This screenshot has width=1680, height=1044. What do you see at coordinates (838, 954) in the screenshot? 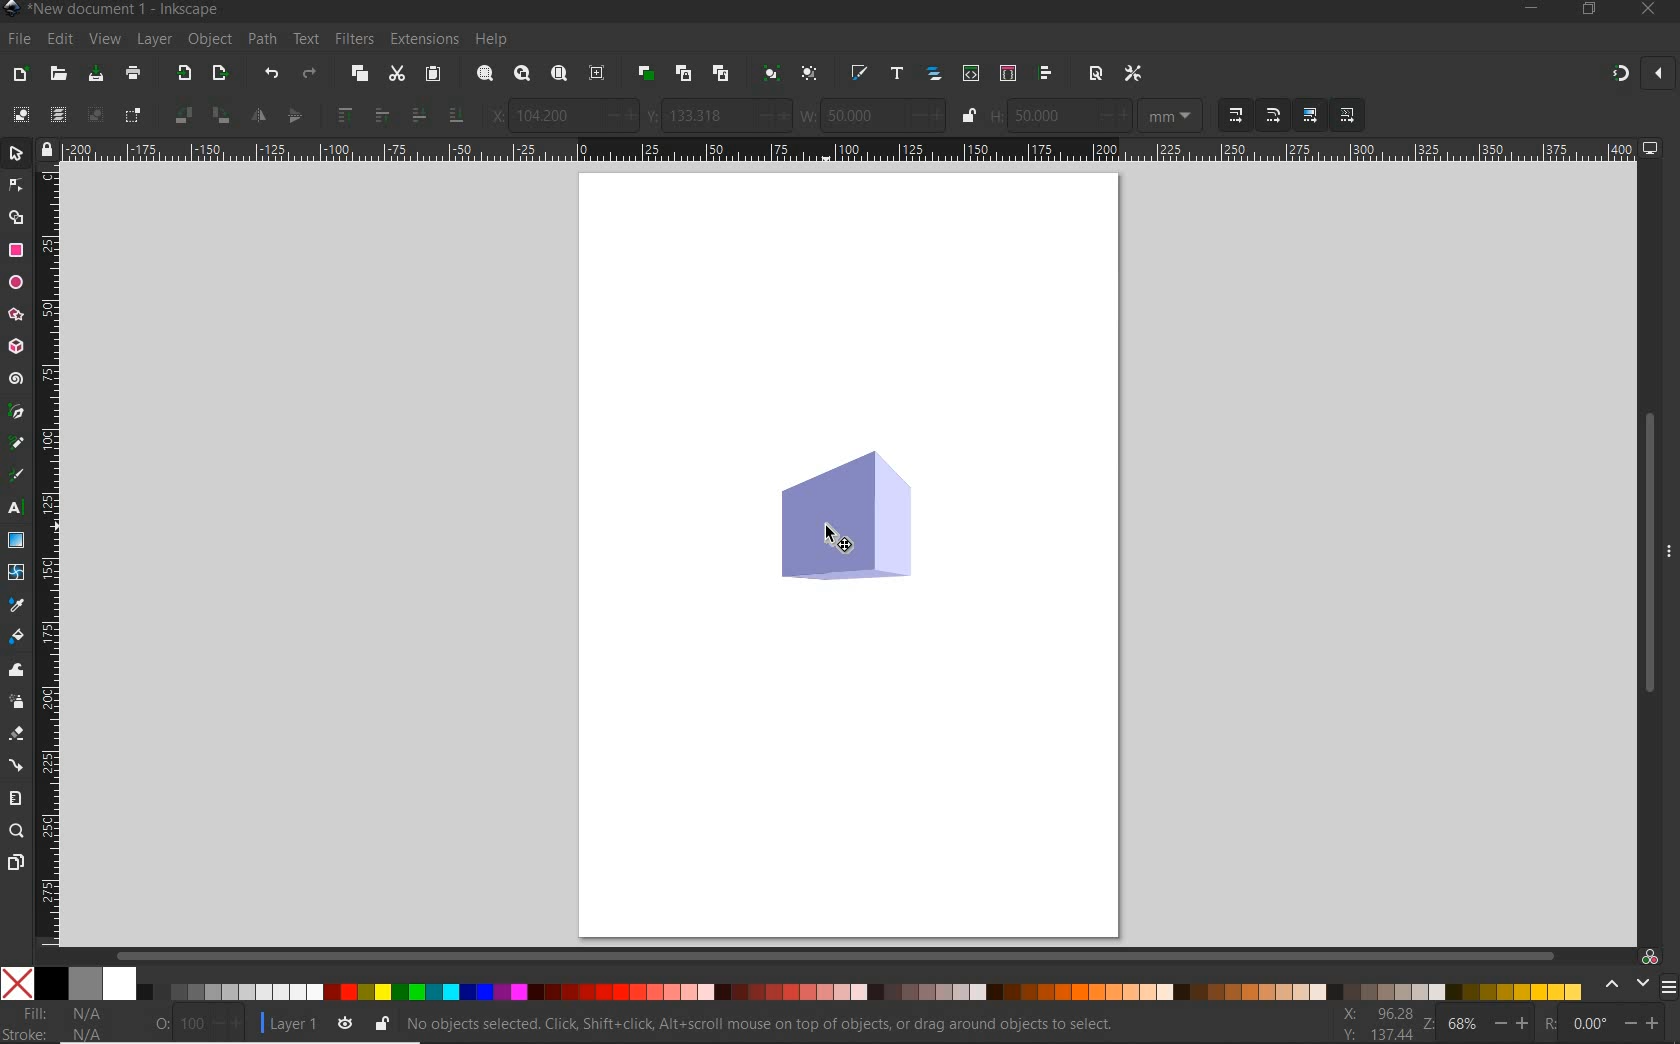
I see `scrollbar` at bounding box center [838, 954].